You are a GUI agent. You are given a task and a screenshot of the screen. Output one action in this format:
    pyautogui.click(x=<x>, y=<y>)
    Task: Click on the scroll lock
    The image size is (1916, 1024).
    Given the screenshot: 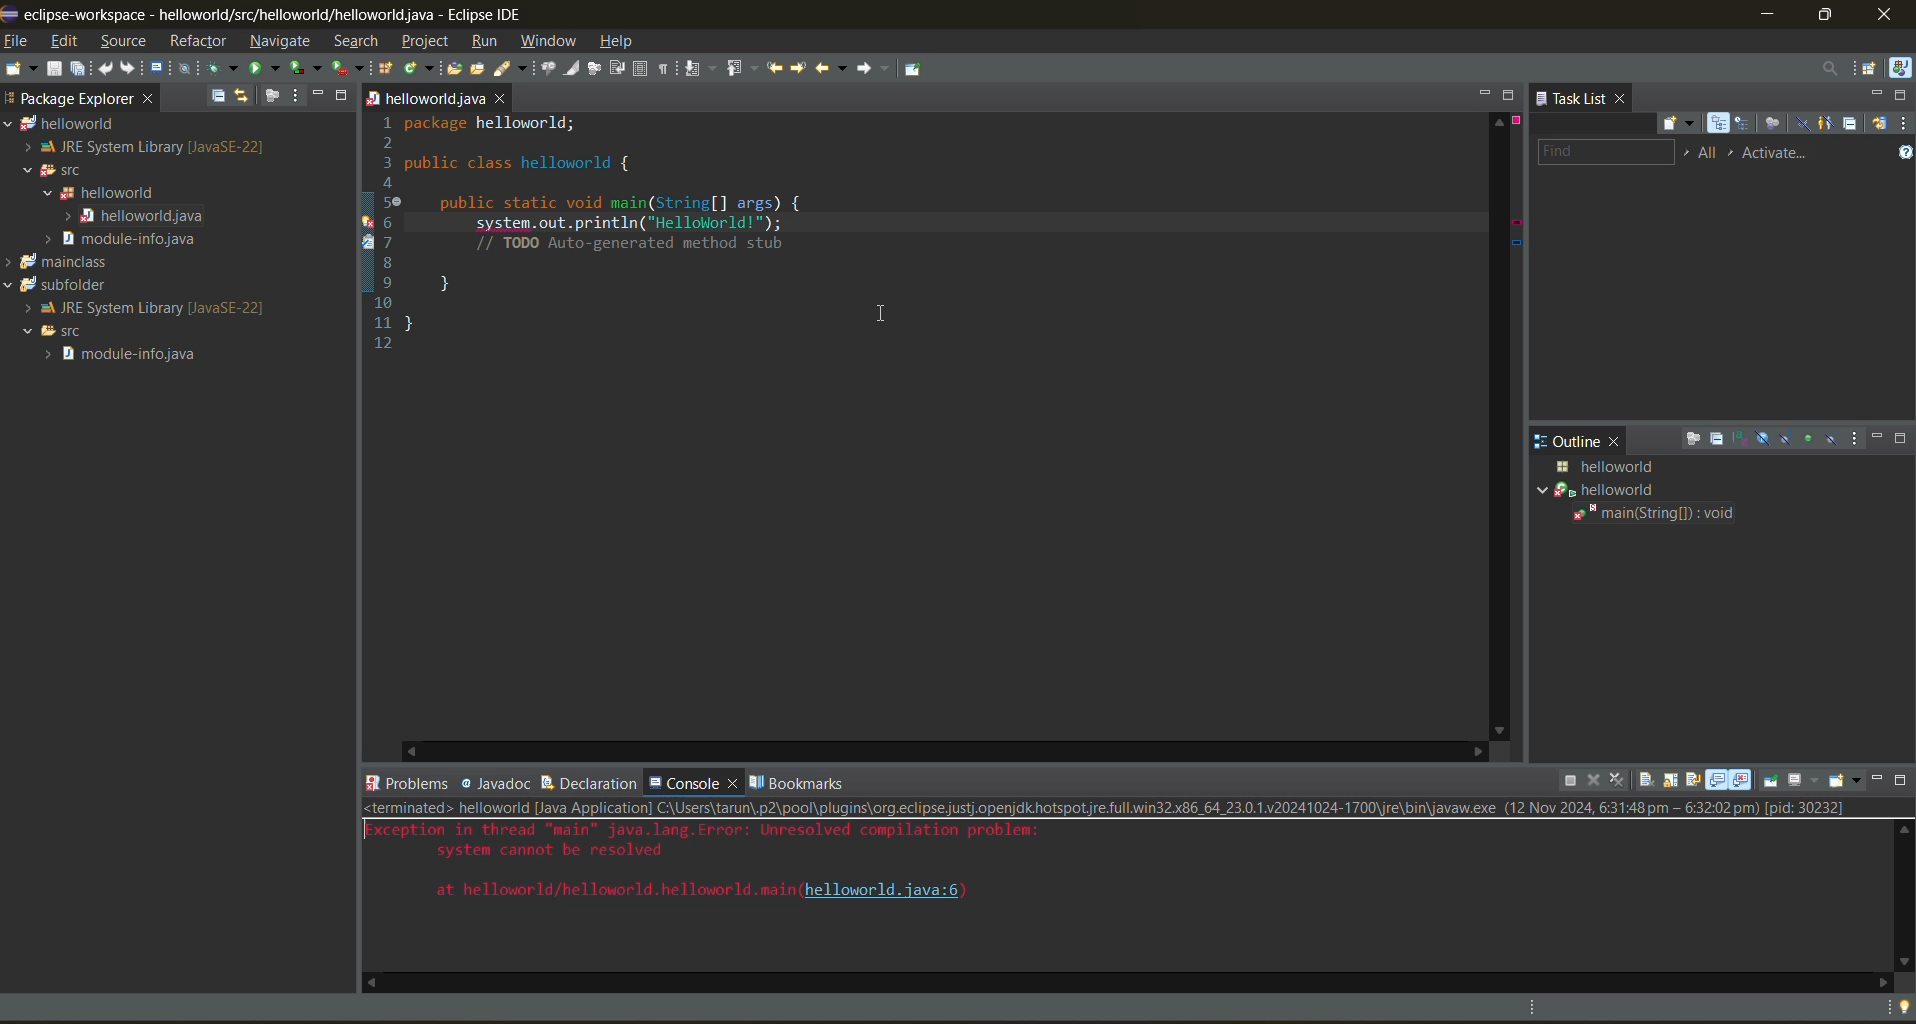 What is the action you would take?
    pyautogui.click(x=1673, y=780)
    